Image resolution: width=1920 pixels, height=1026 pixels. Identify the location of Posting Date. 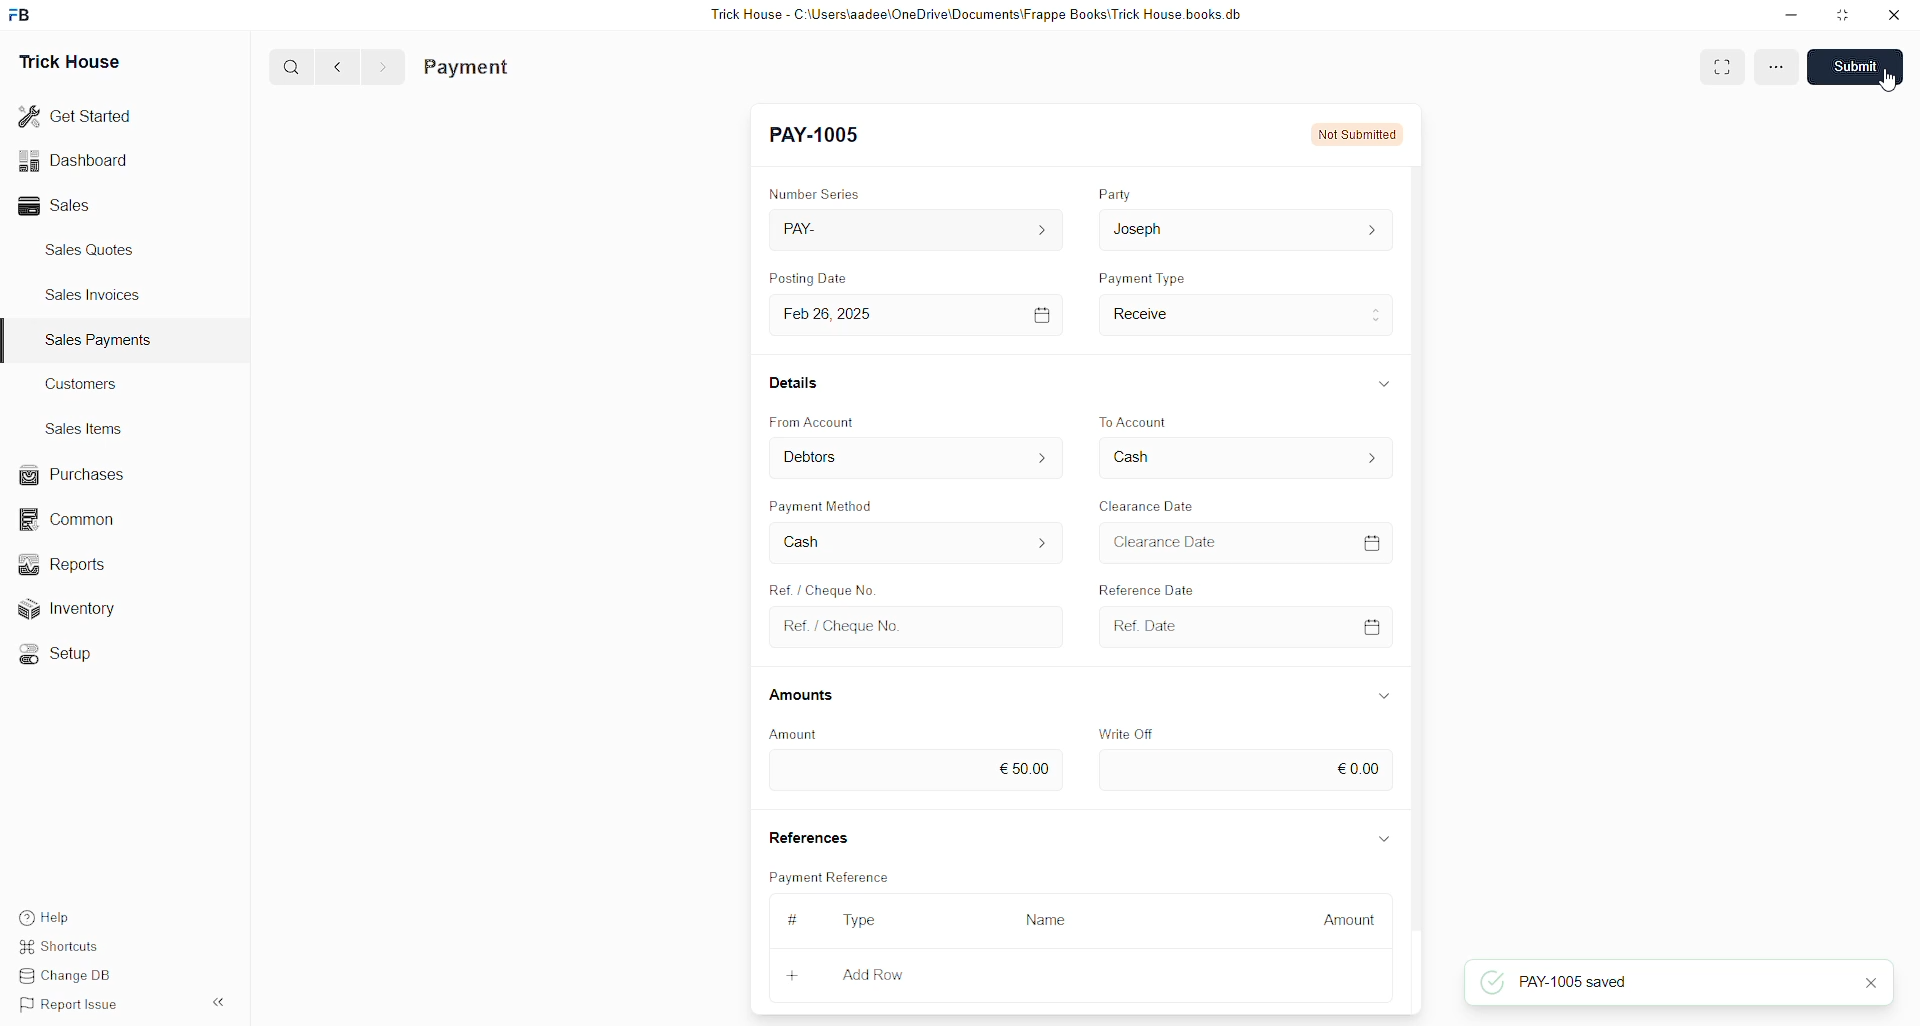
(807, 277).